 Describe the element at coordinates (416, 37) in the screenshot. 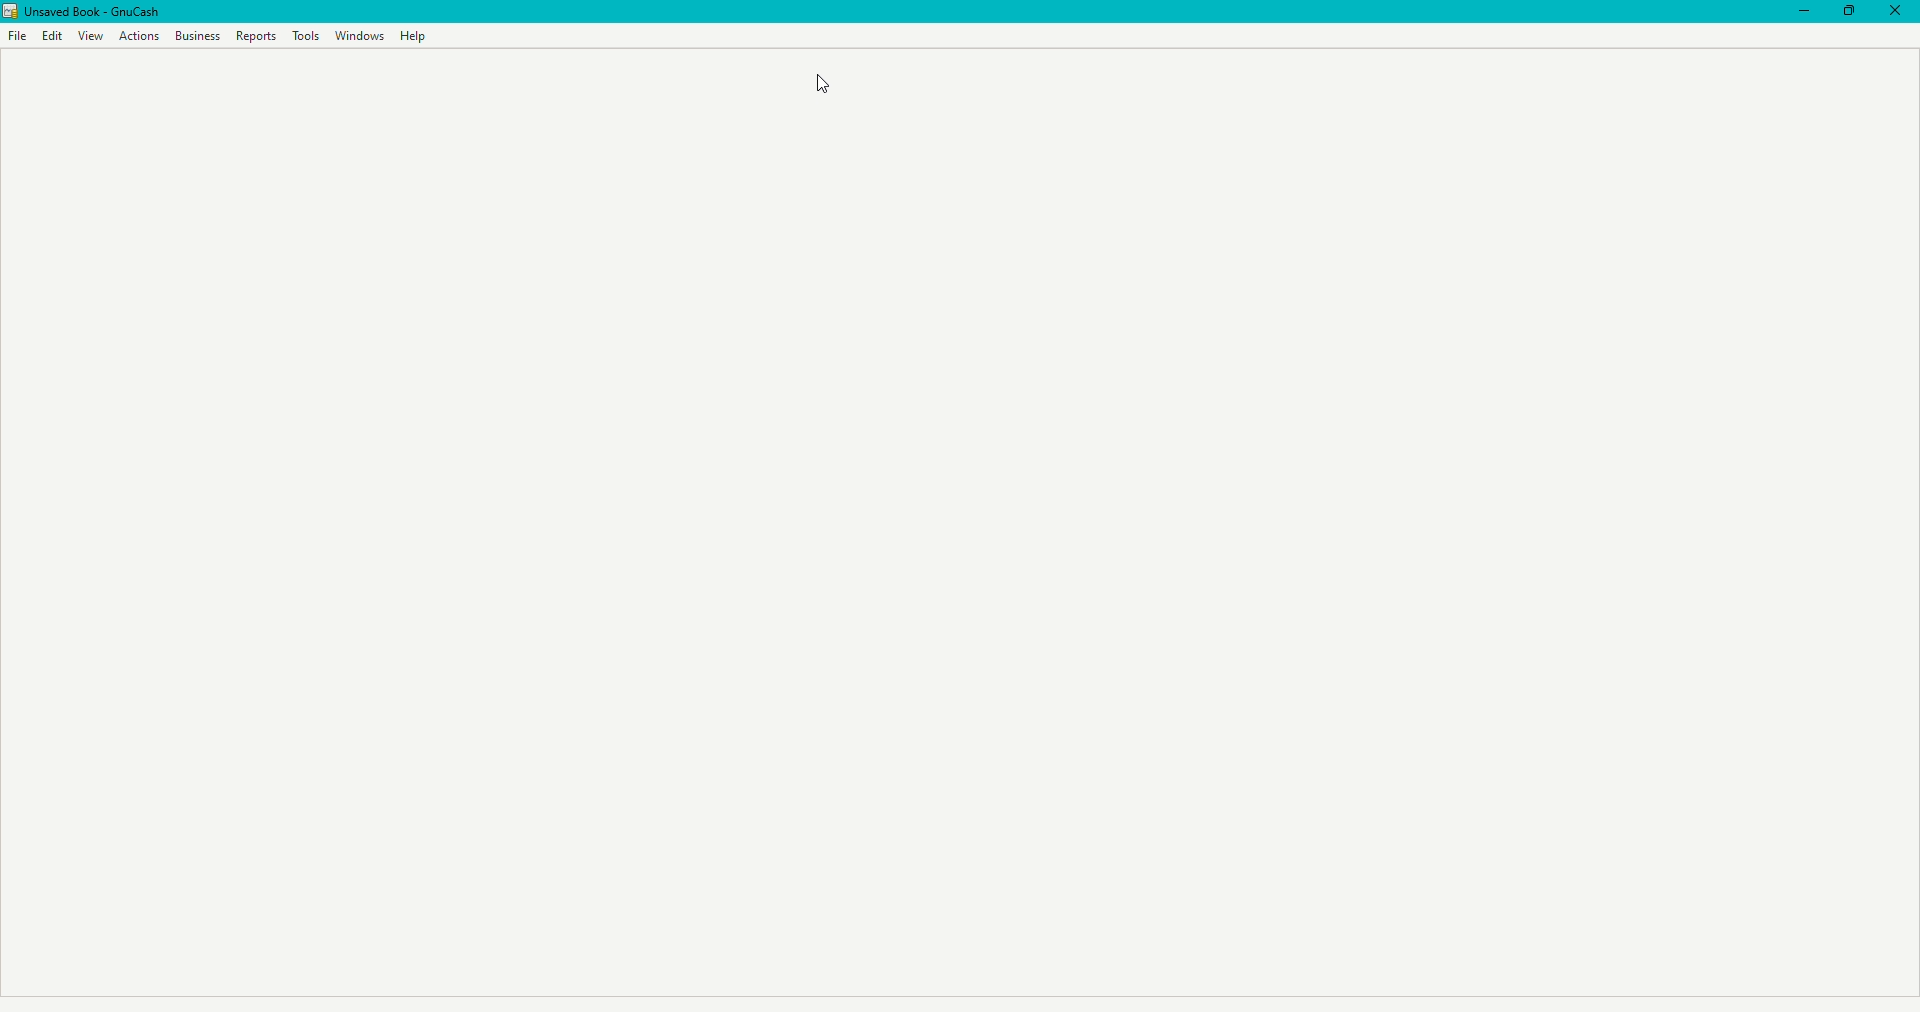

I see `Help` at that location.